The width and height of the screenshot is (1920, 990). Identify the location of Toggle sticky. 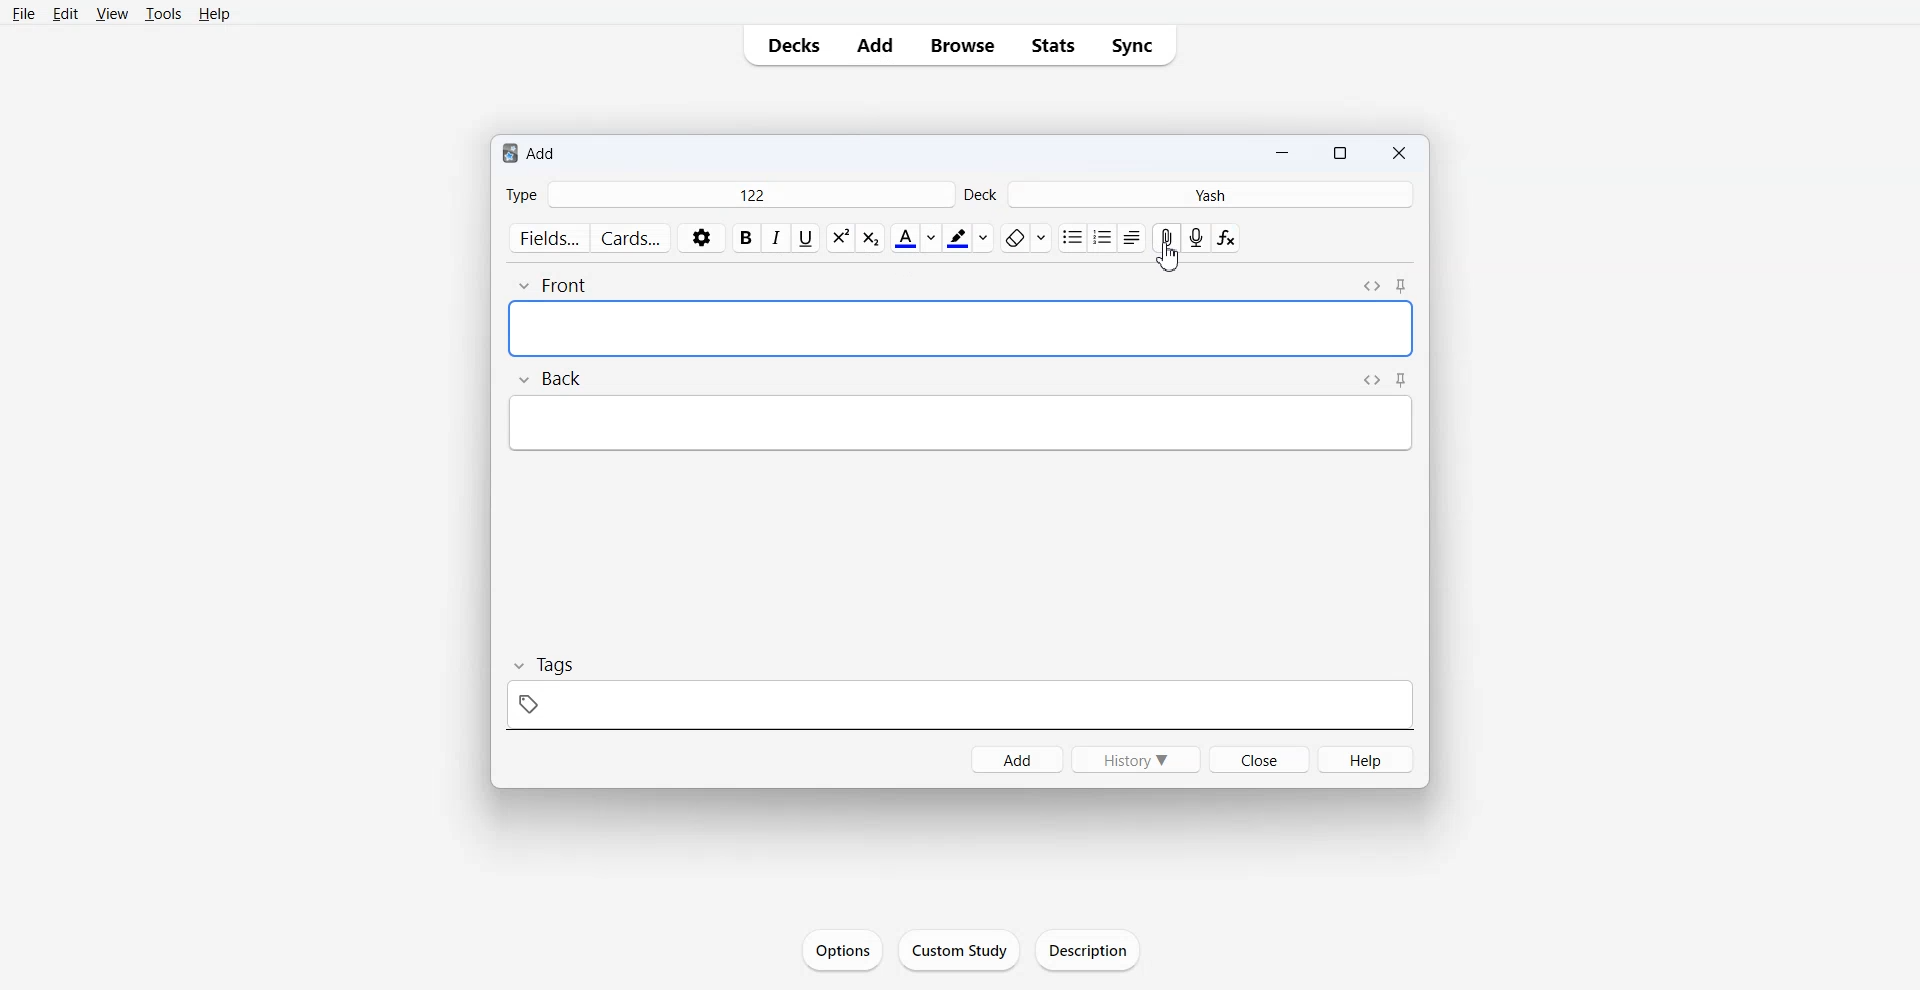
(1404, 381).